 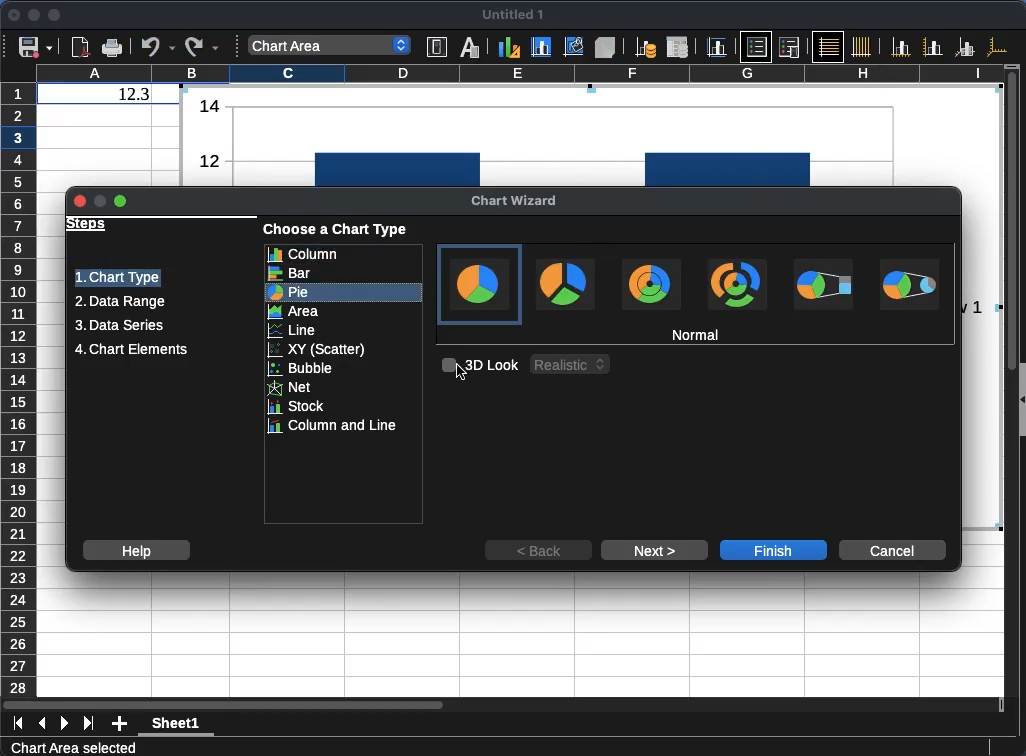 I want to click on area, so click(x=344, y=312).